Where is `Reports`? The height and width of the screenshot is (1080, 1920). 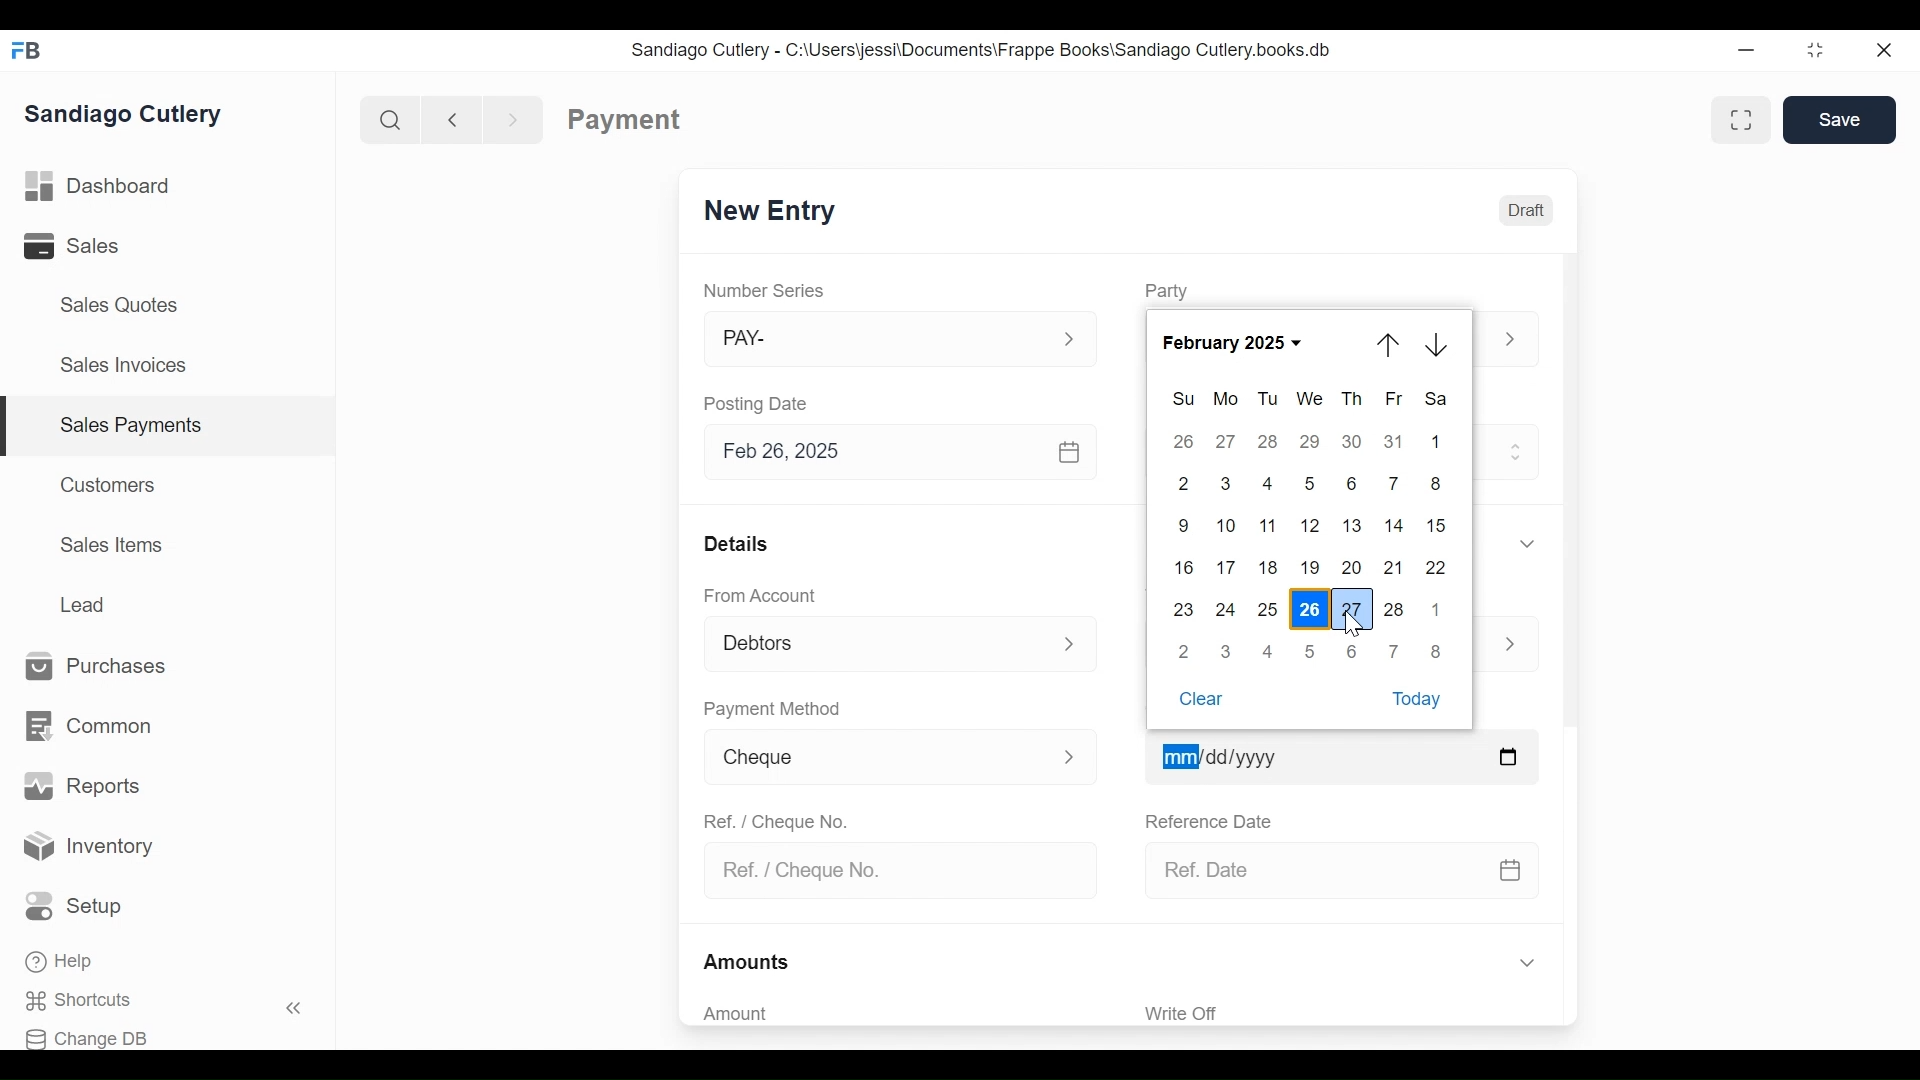
Reports is located at coordinates (82, 786).